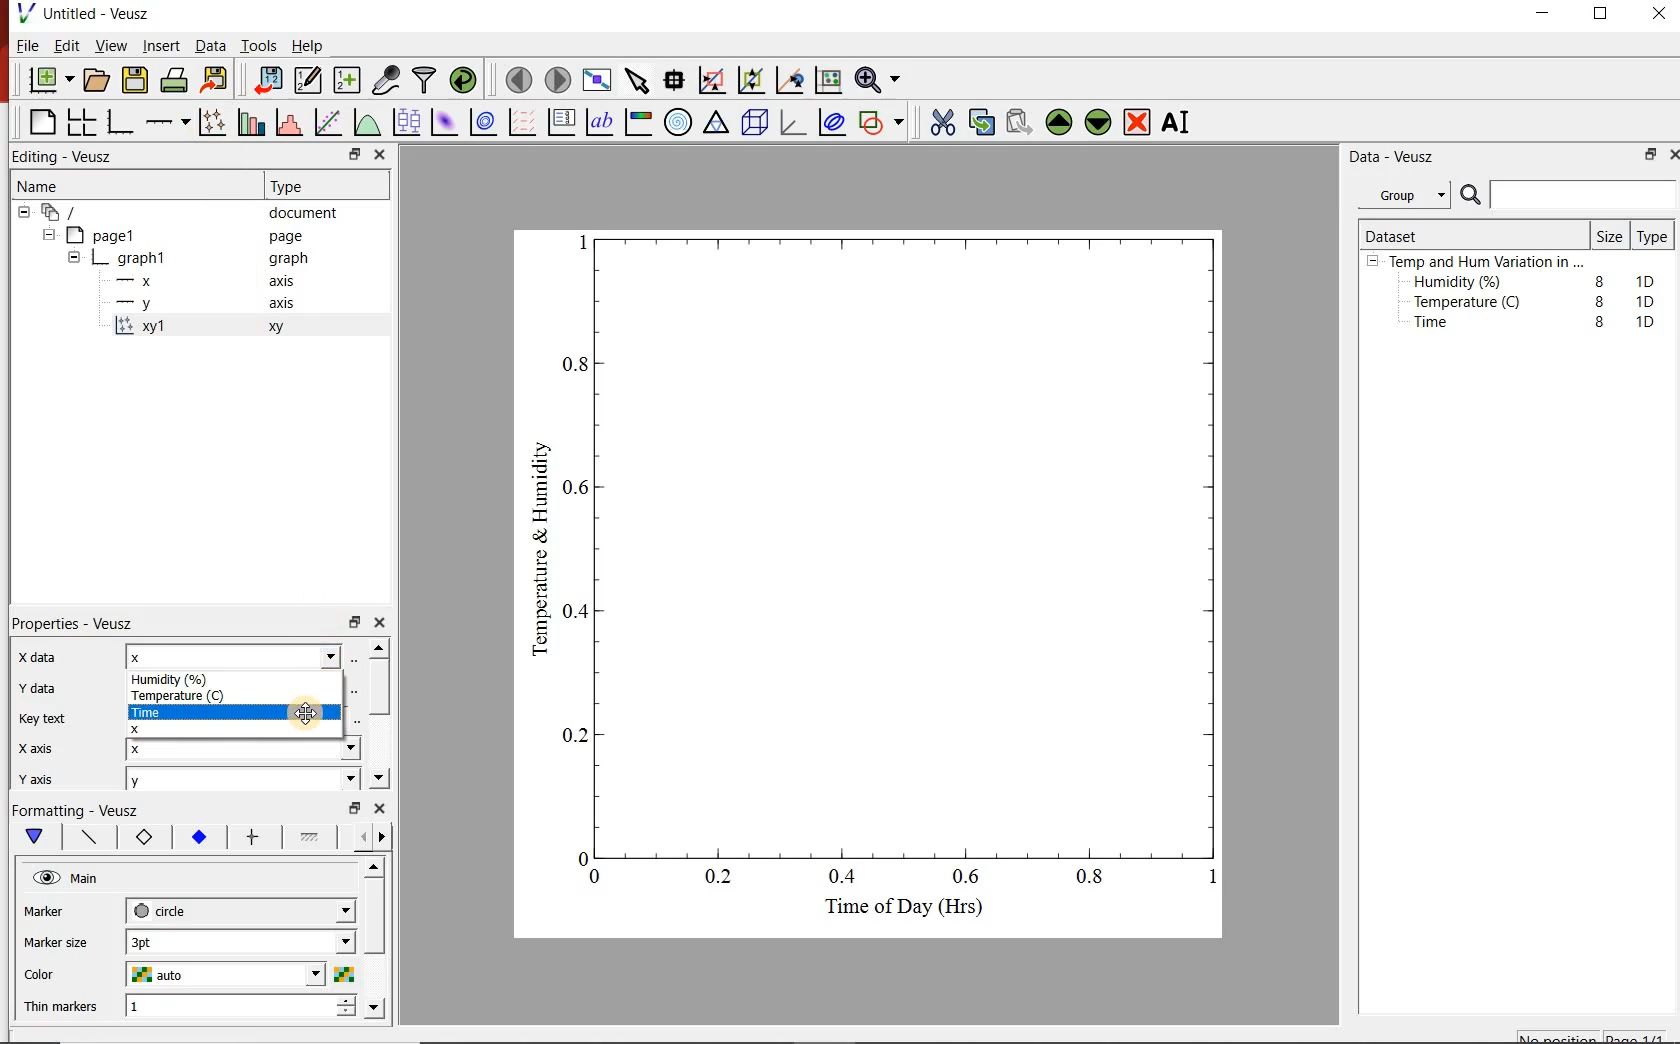 This screenshot has height=1044, width=1680. Describe the element at coordinates (51, 652) in the screenshot. I see `x data` at that location.